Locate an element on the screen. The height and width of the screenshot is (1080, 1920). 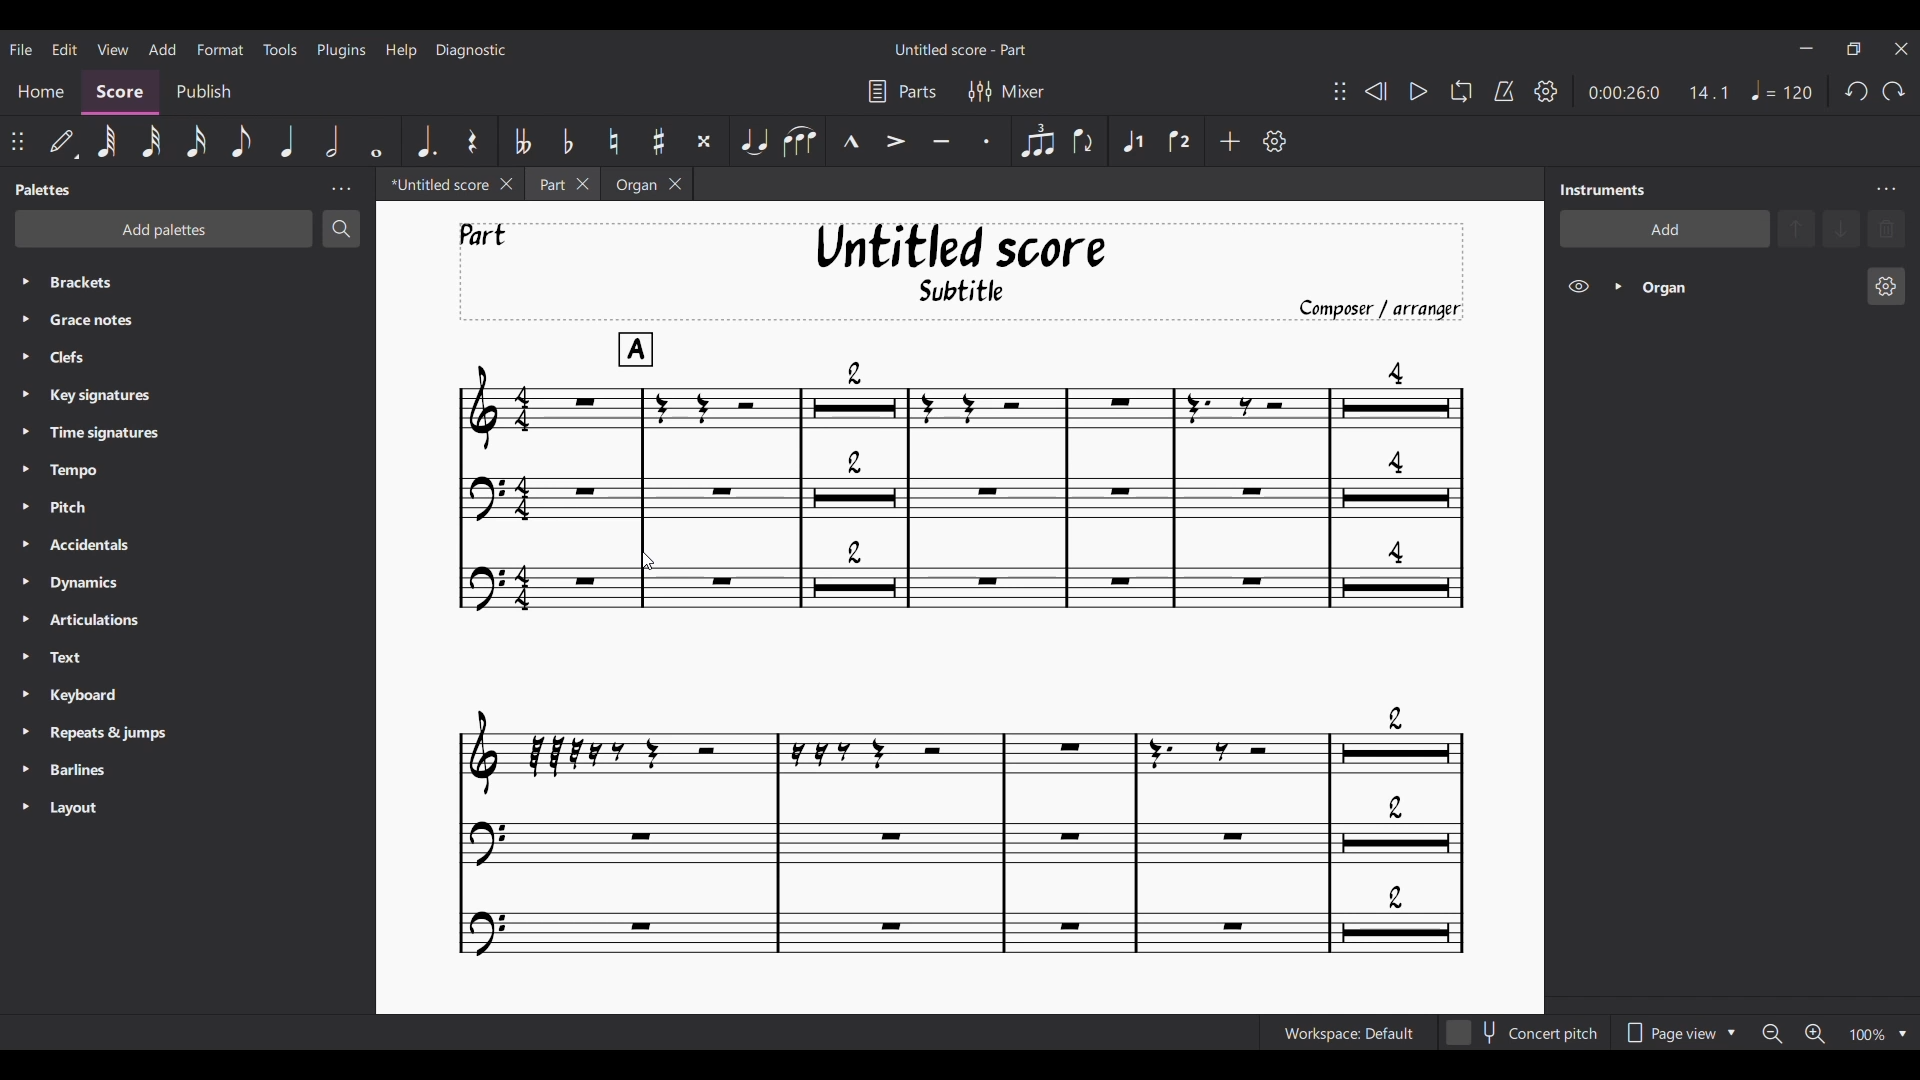
Click to change position of toolbar attached is located at coordinates (16, 141).